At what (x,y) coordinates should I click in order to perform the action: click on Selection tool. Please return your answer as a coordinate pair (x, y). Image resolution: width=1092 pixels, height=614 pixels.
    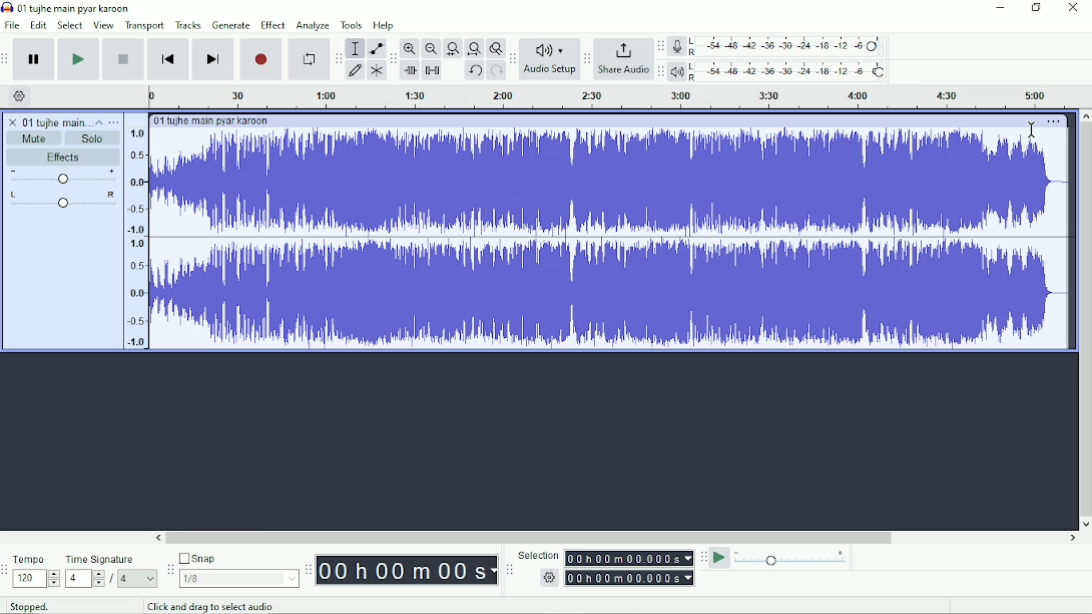
    Looking at the image, I should click on (355, 48).